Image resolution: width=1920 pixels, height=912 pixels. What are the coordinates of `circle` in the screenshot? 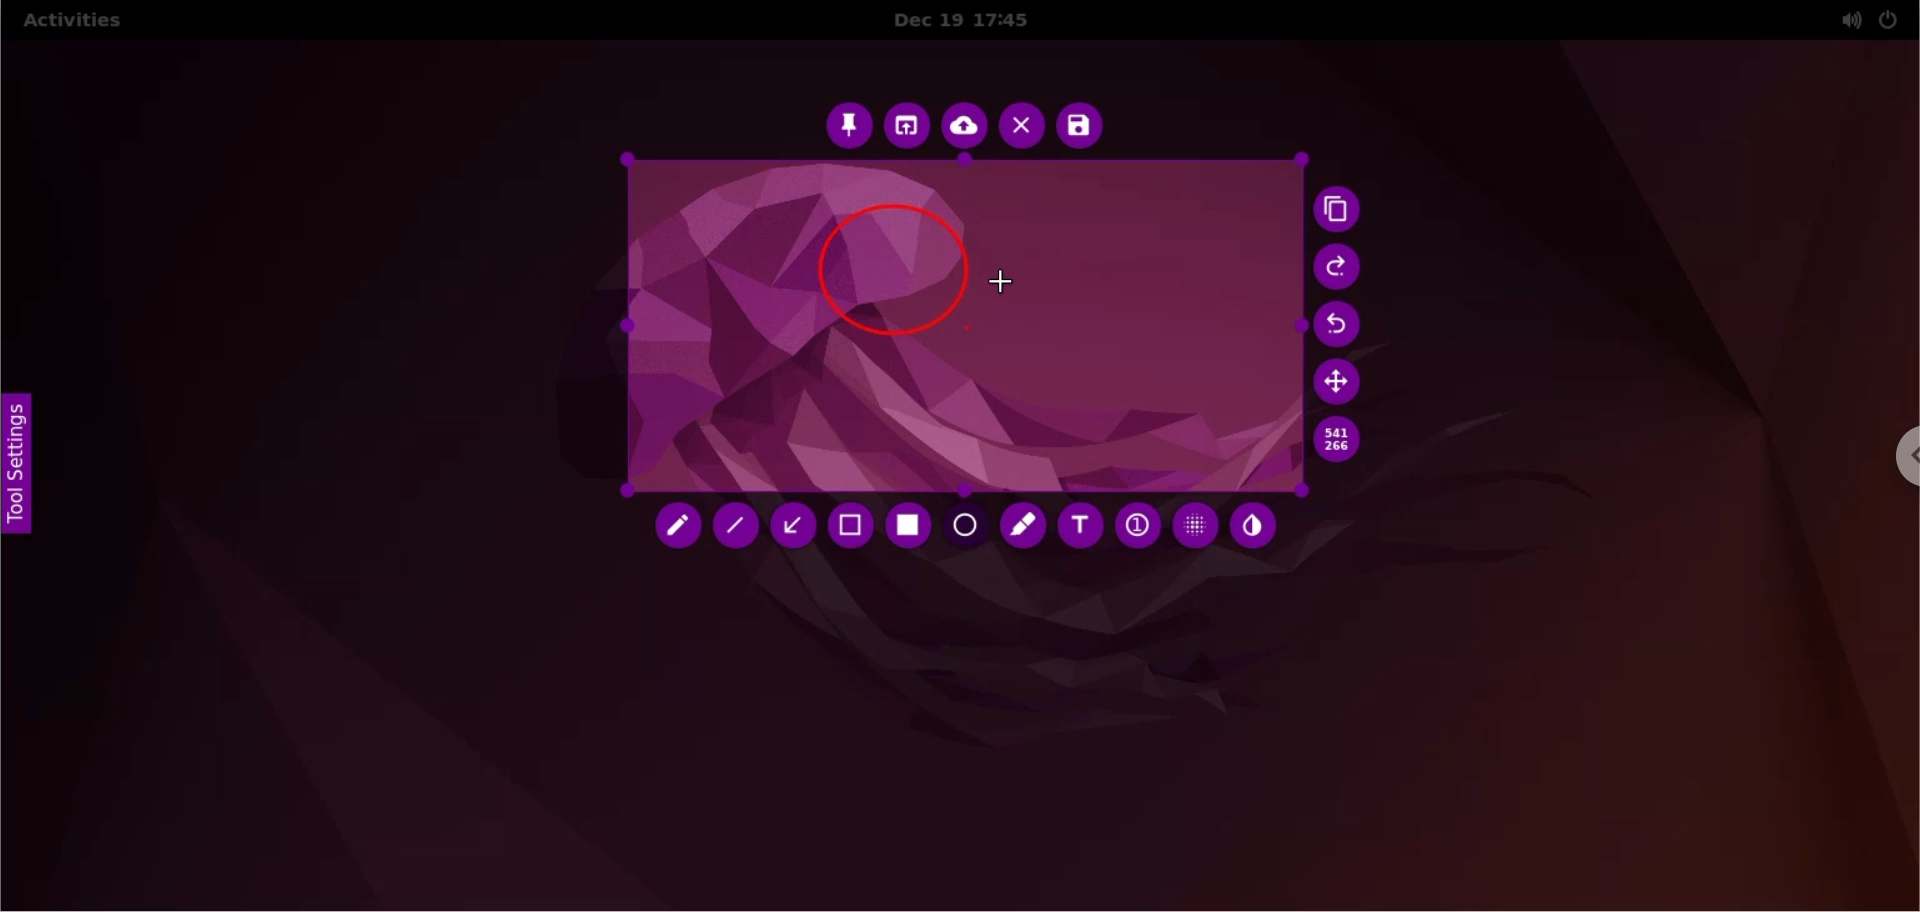 It's located at (889, 271).